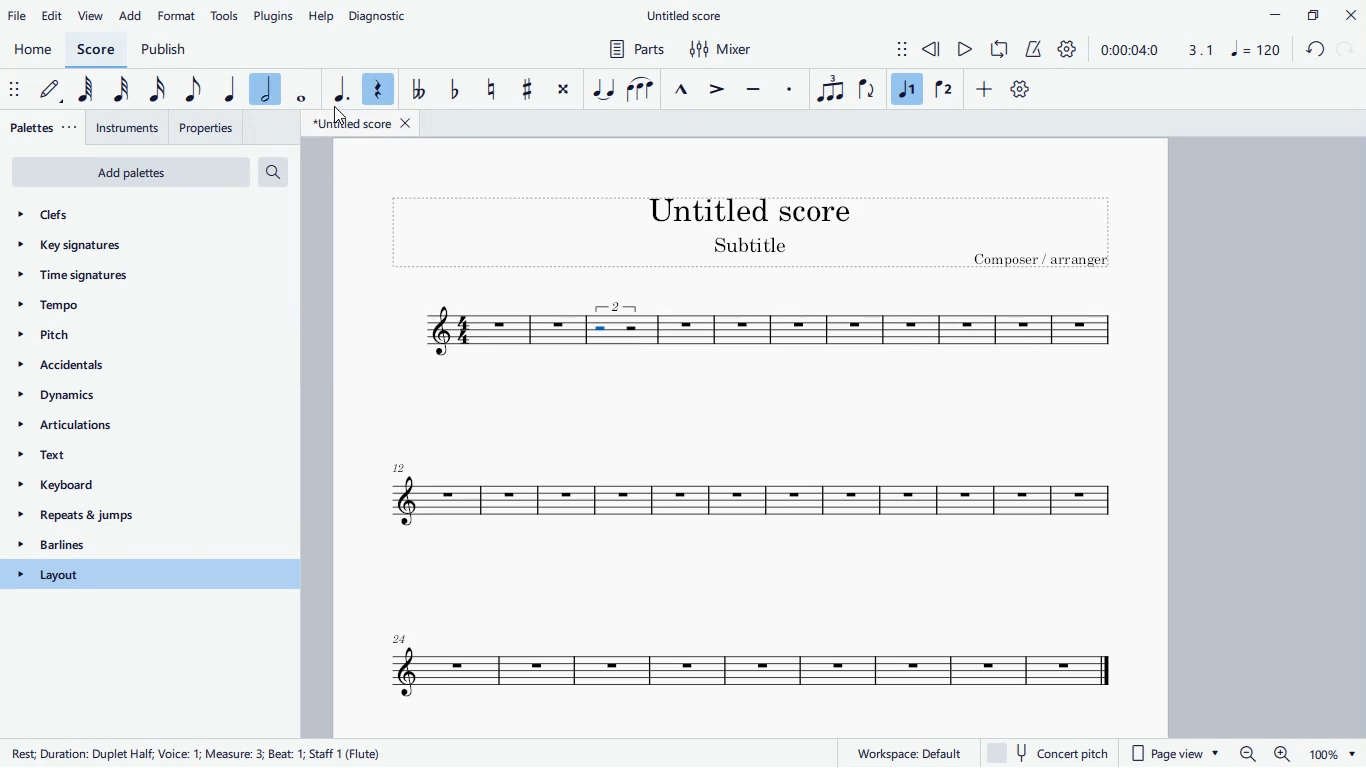  I want to click on dynamics, so click(120, 400).